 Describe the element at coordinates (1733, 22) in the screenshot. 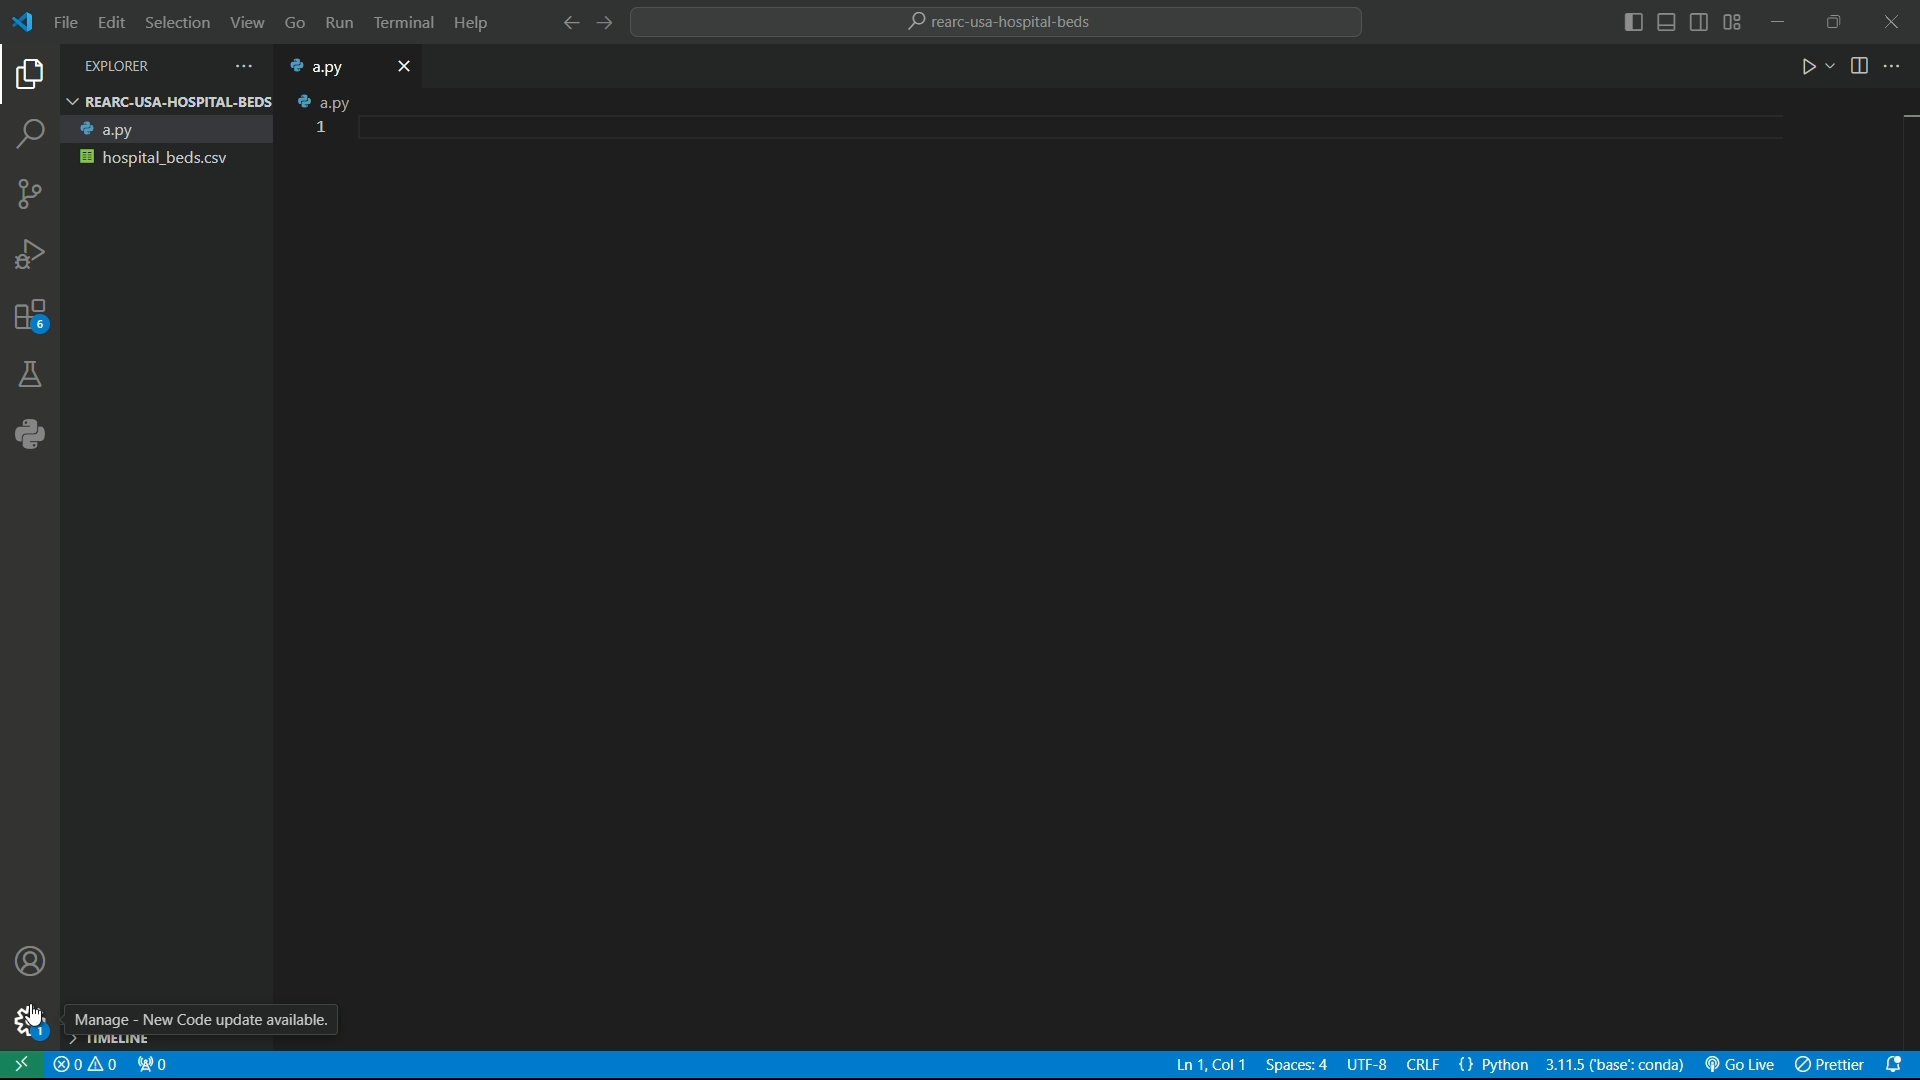

I see `change layout` at that location.